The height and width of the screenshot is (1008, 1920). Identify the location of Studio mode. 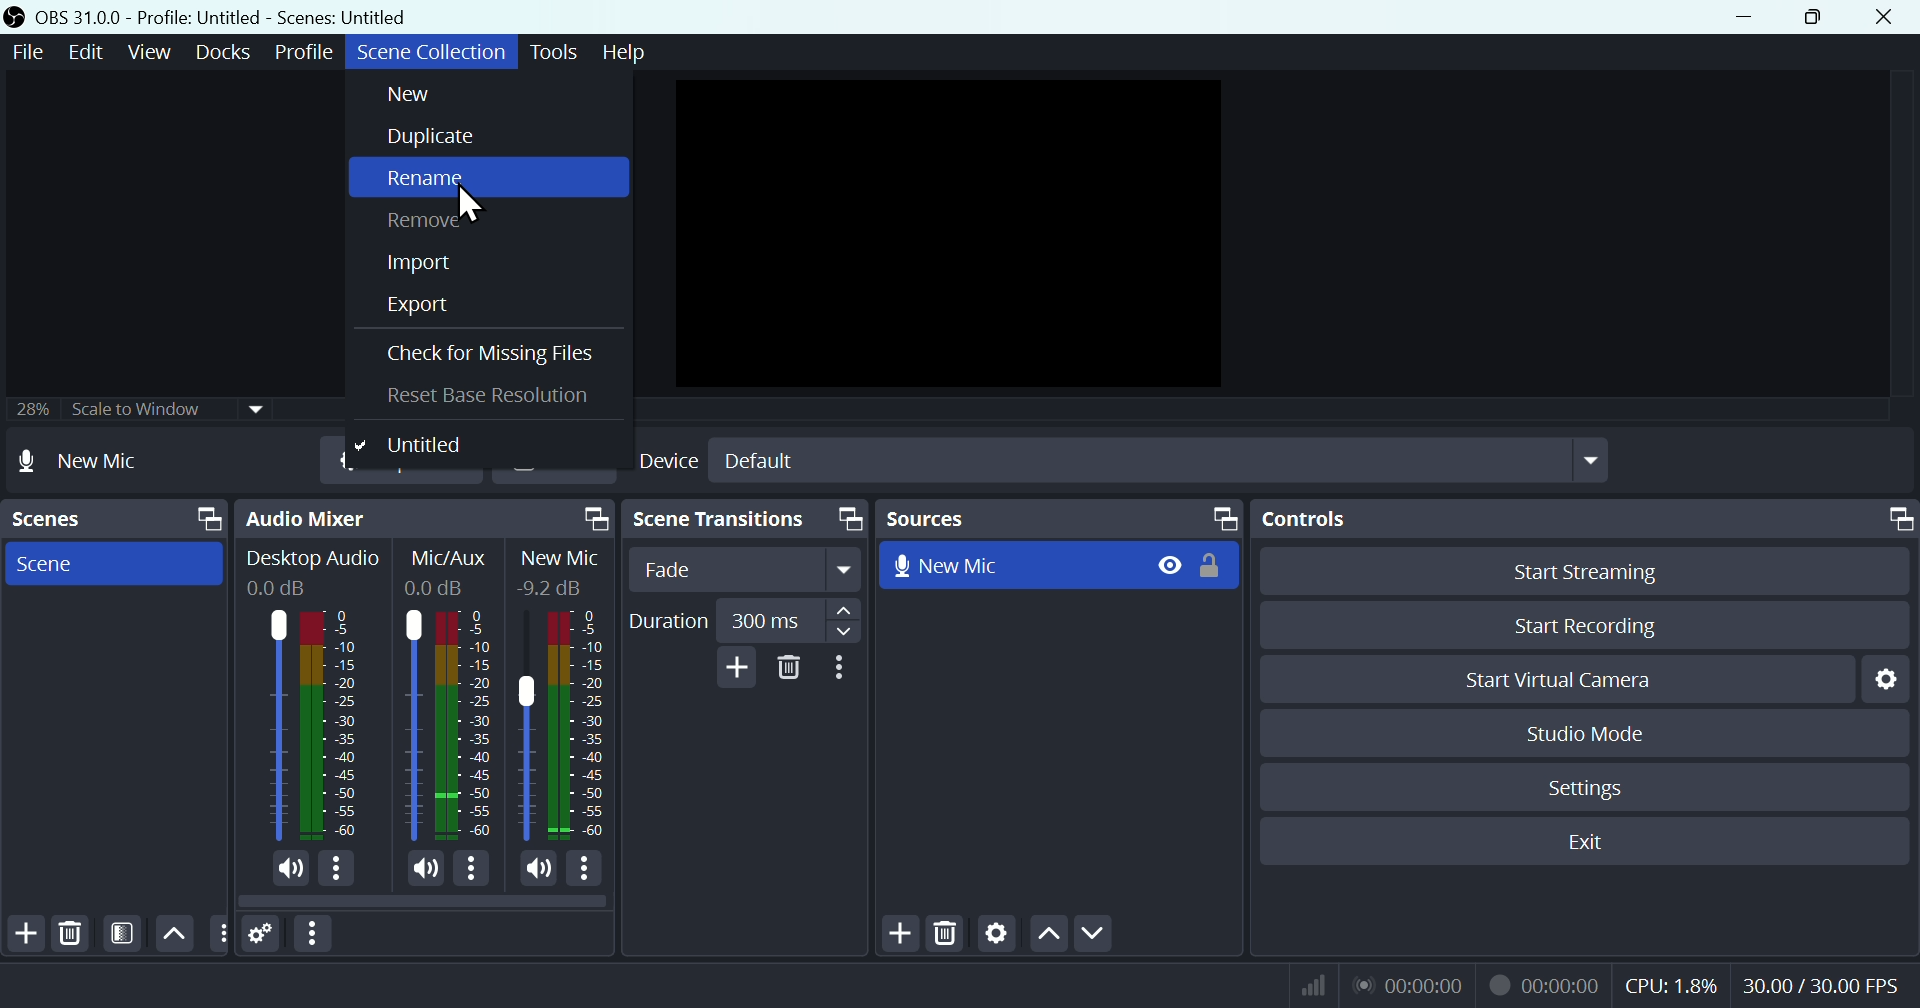
(1608, 736).